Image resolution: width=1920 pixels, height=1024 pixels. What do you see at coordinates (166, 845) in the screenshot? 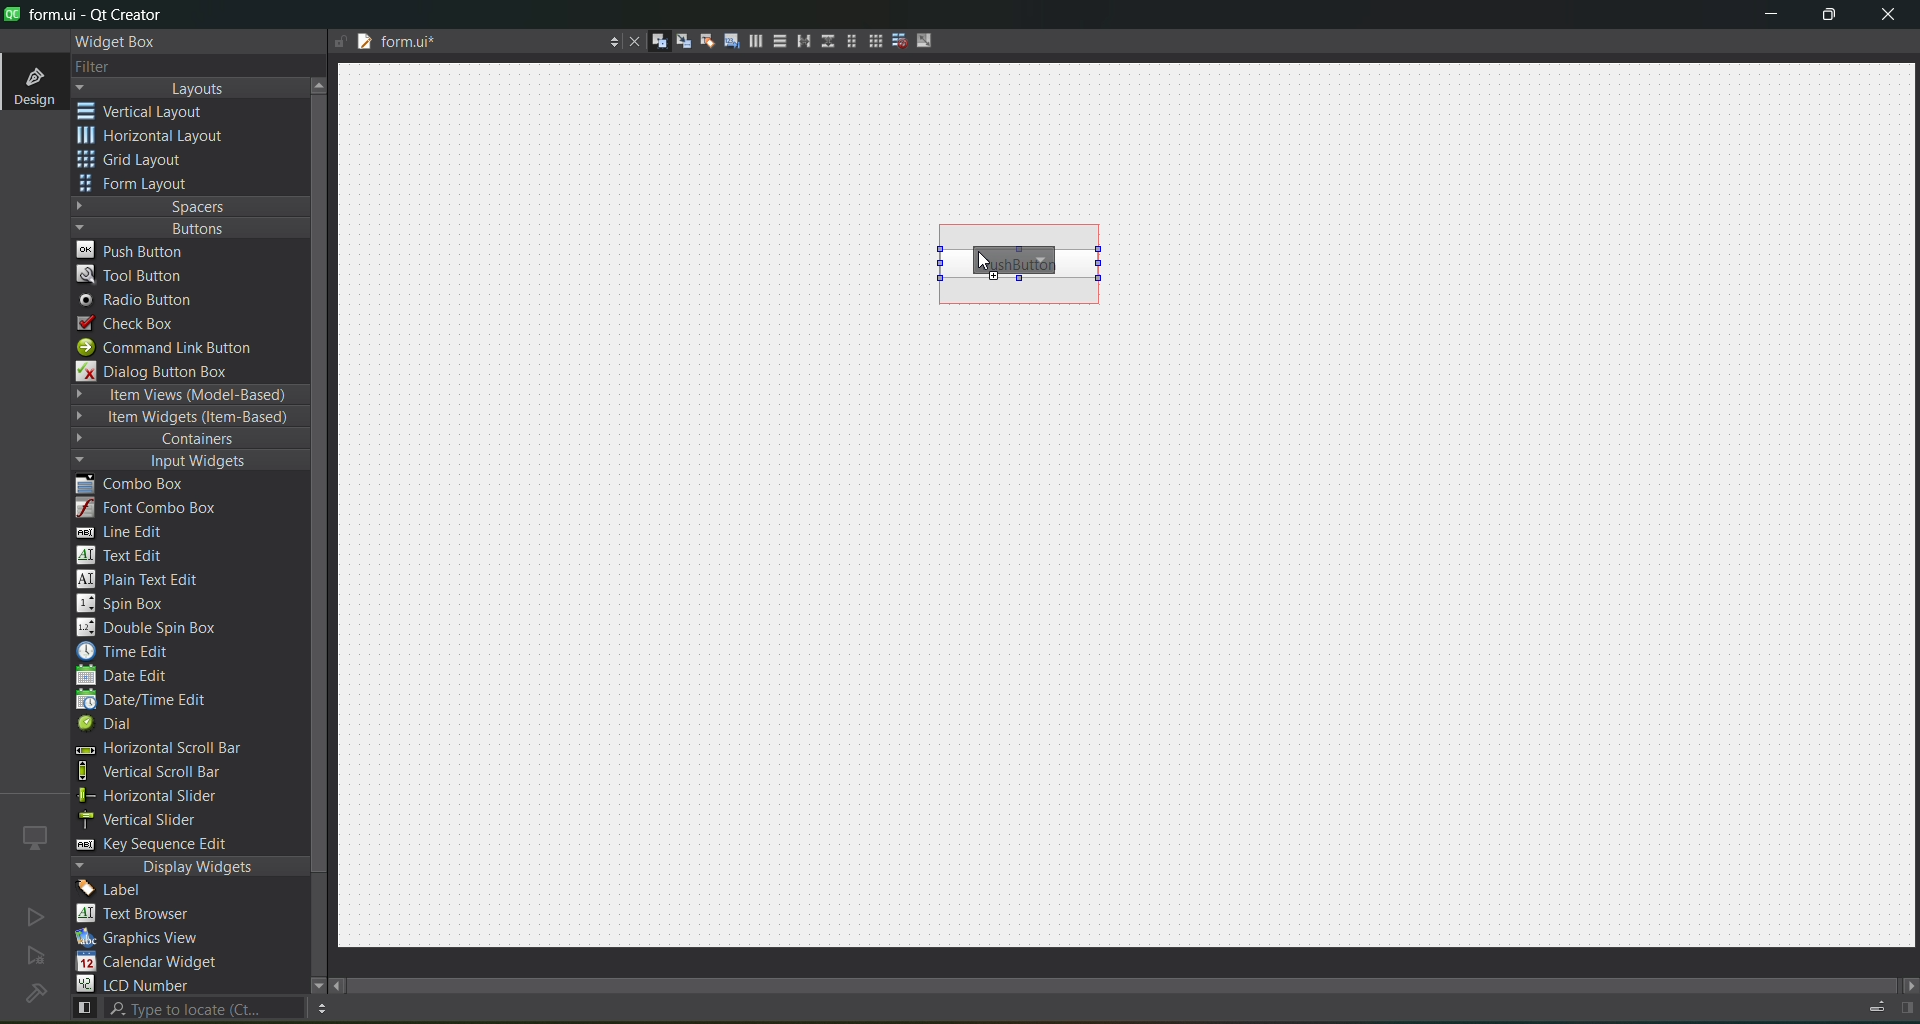
I see `key sequence edit` at bounding box center [166, 845].